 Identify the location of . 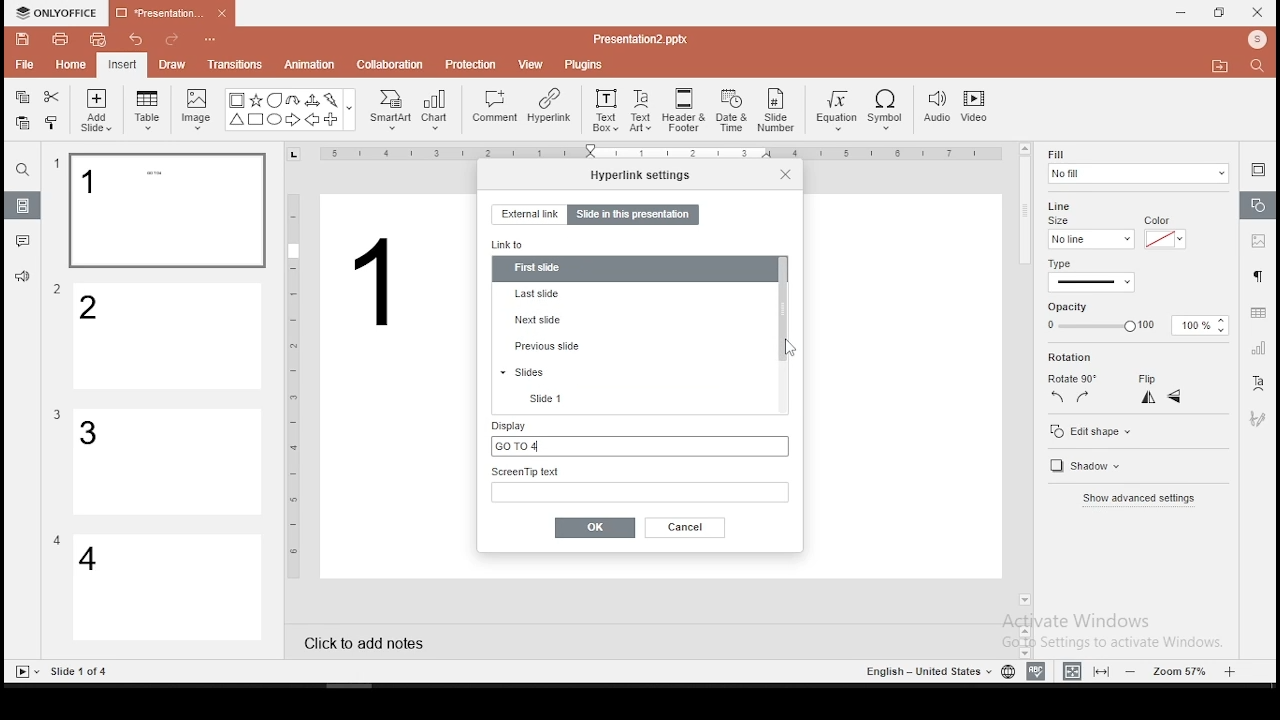
(213, 40).